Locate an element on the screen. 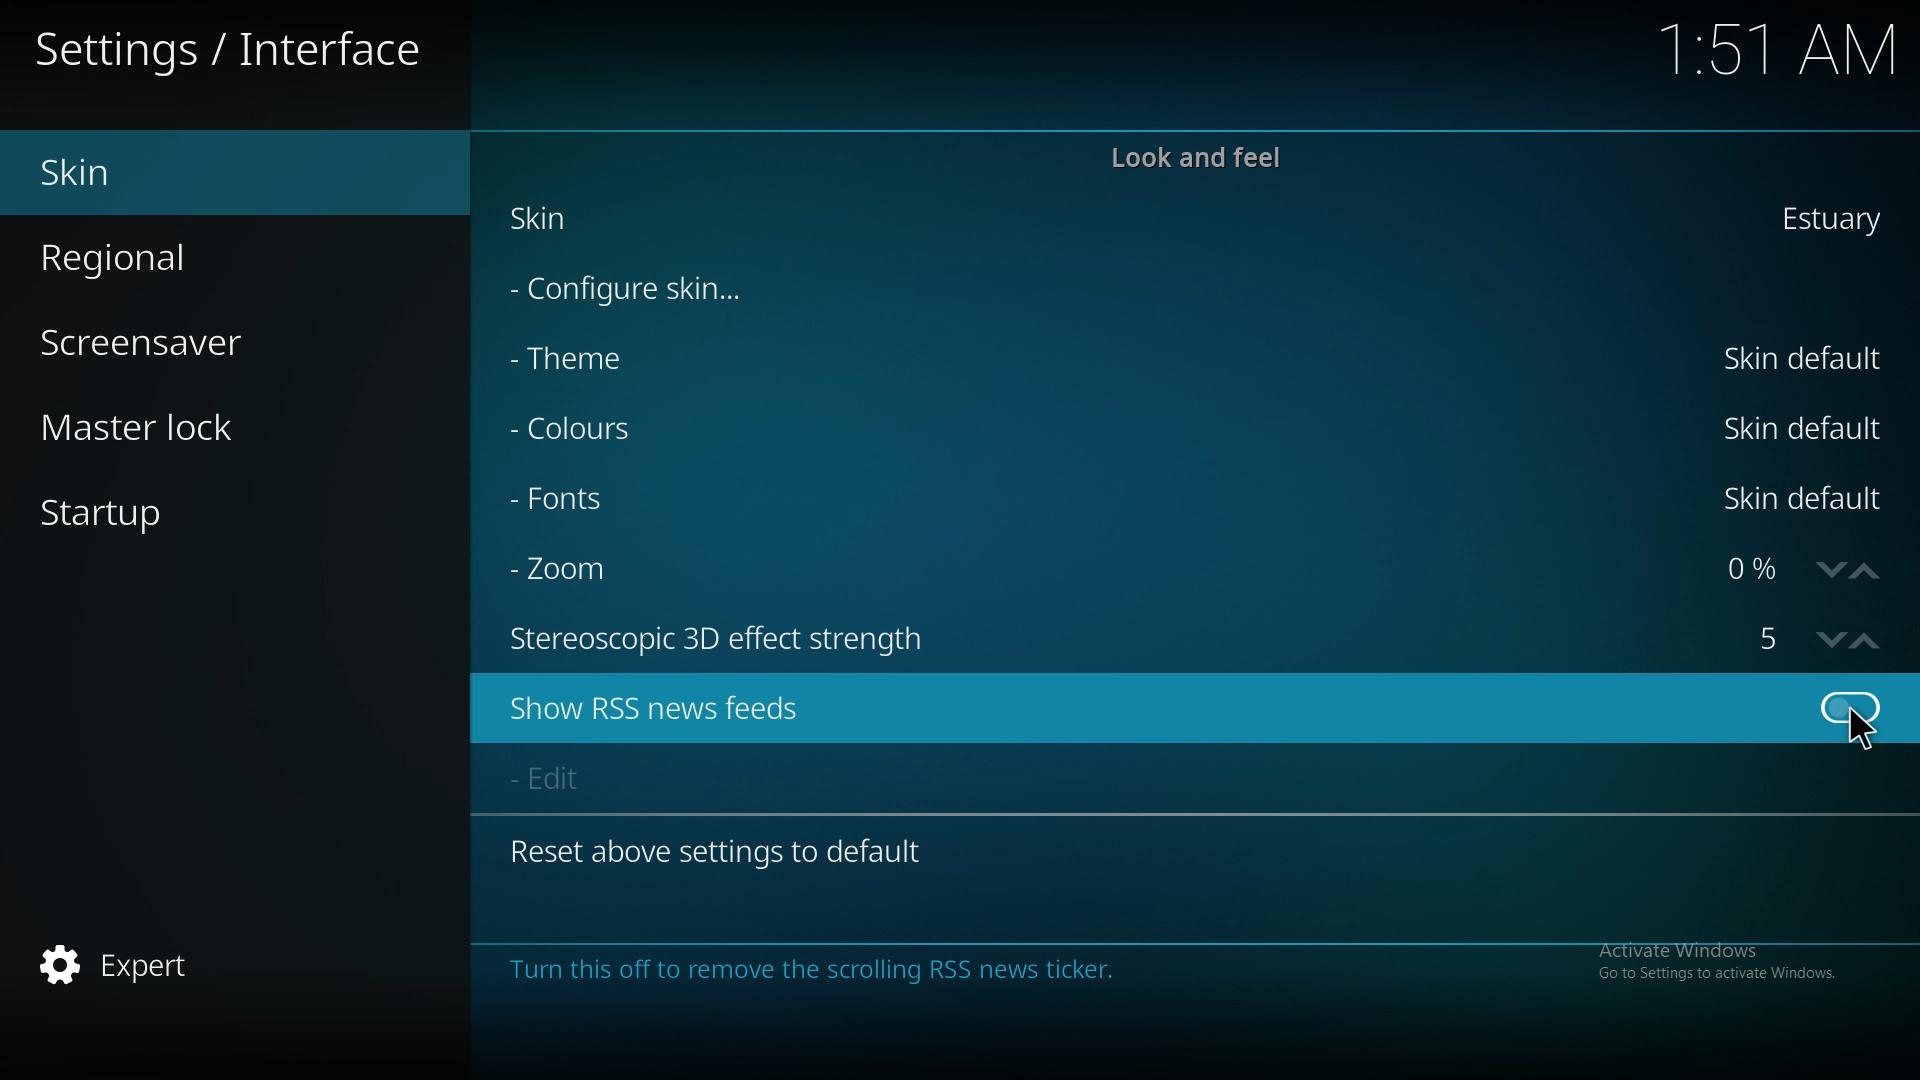 The height and width of the screenshot is (1080, 1920). 125 ANY is located at coordinates (1781, 51).